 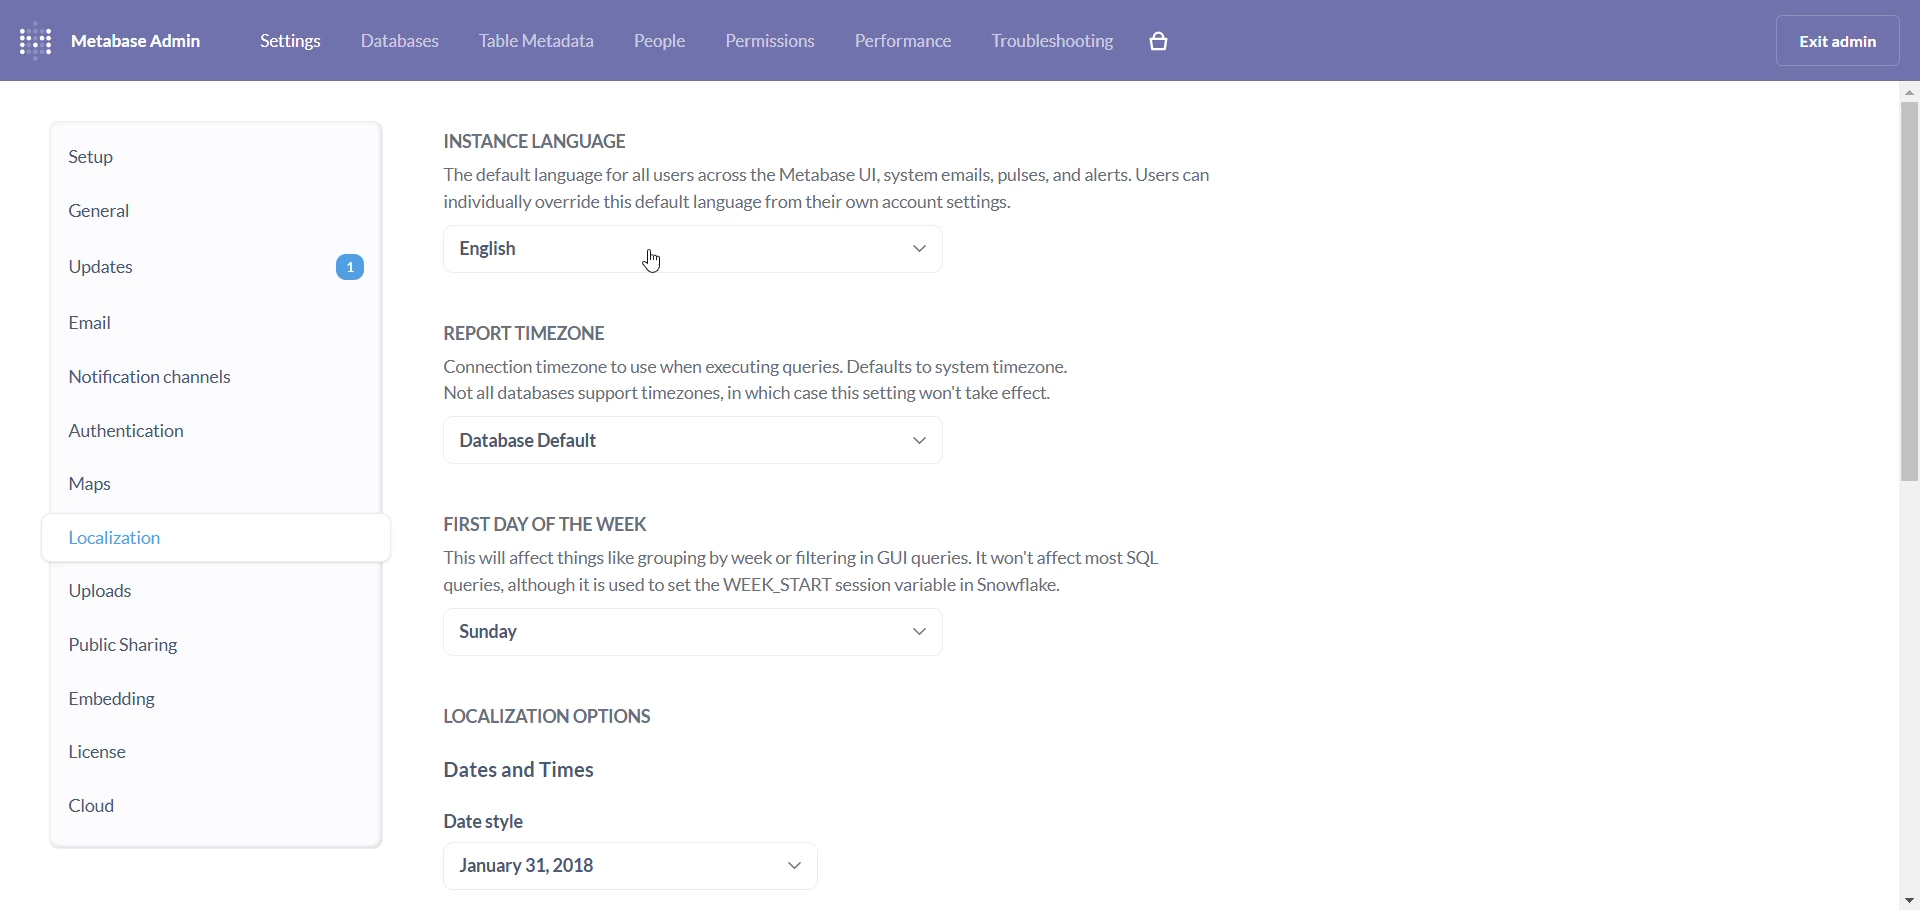 I want to click on date style dropdown, so click(x=627, y=870).